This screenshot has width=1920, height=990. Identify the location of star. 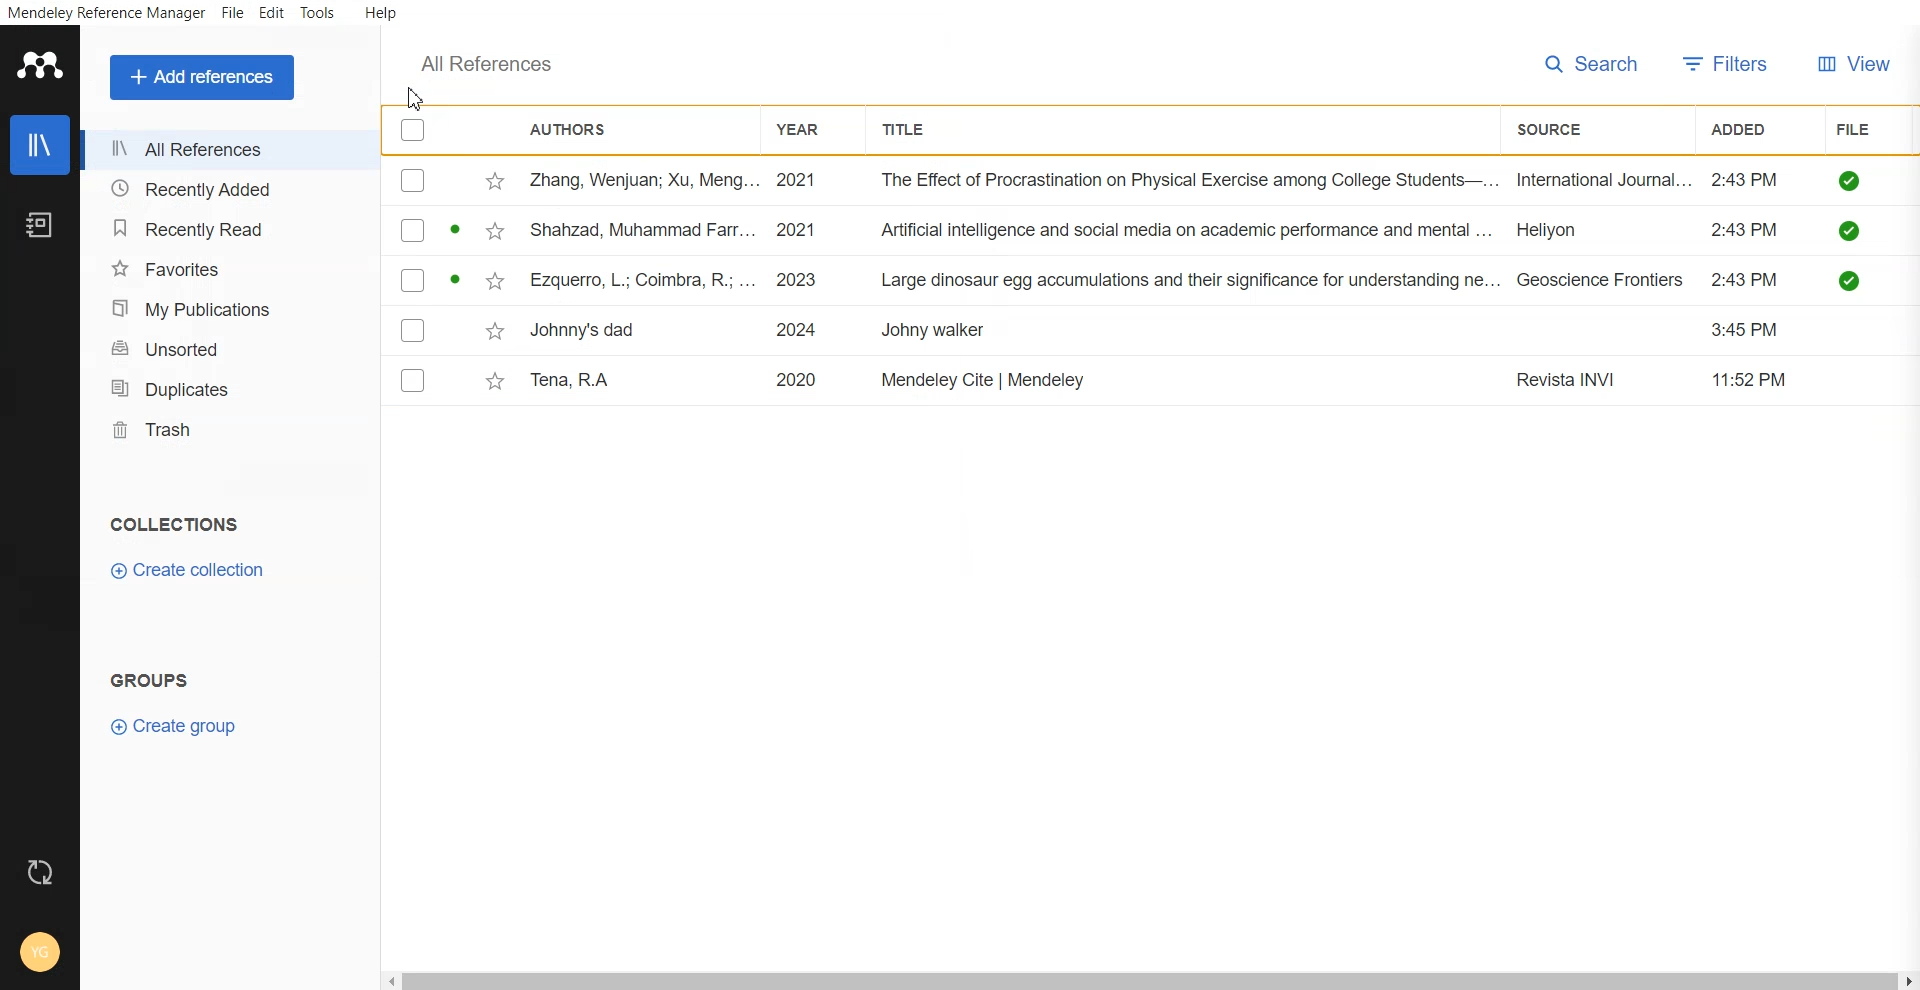
(492, 383).